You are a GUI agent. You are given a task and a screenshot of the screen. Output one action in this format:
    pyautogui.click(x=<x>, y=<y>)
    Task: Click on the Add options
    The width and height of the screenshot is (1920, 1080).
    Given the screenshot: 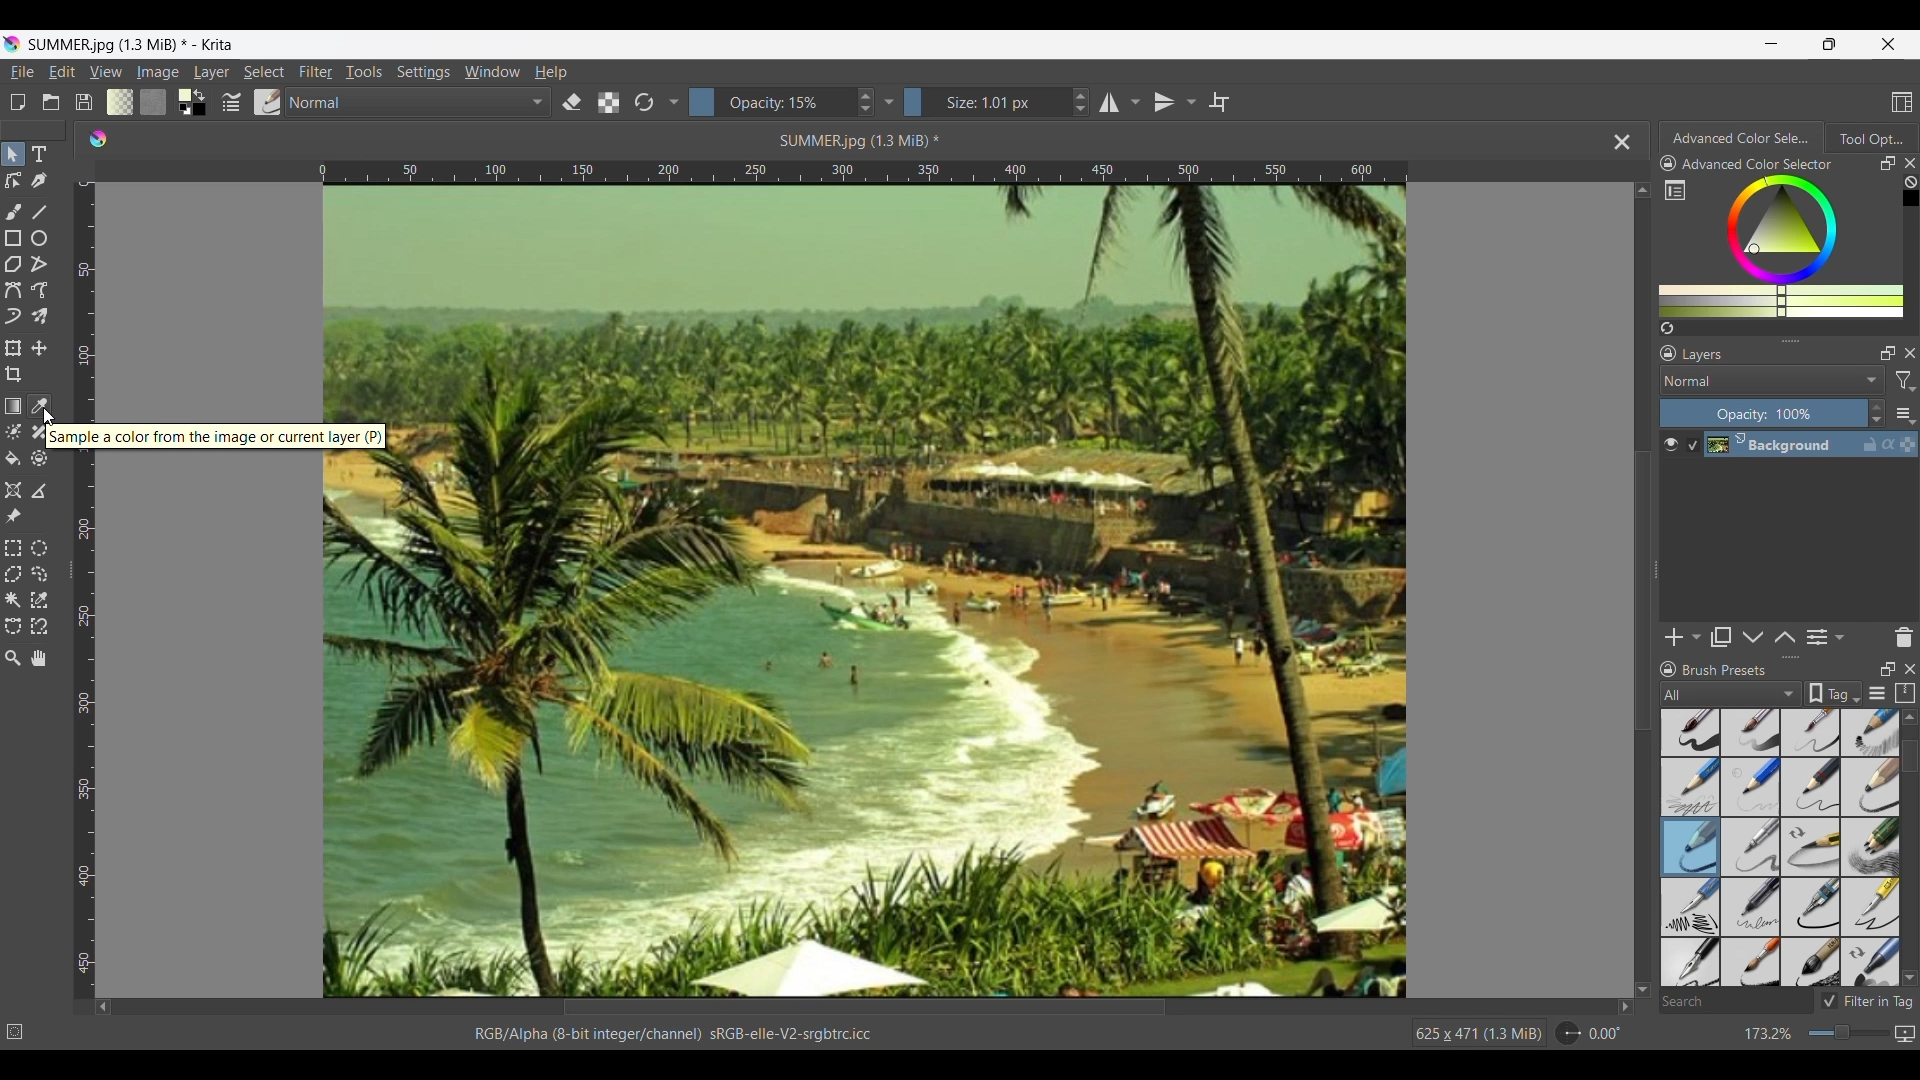 What is the action you would take?
    pyautogui.click(x=1696, y=638)
    